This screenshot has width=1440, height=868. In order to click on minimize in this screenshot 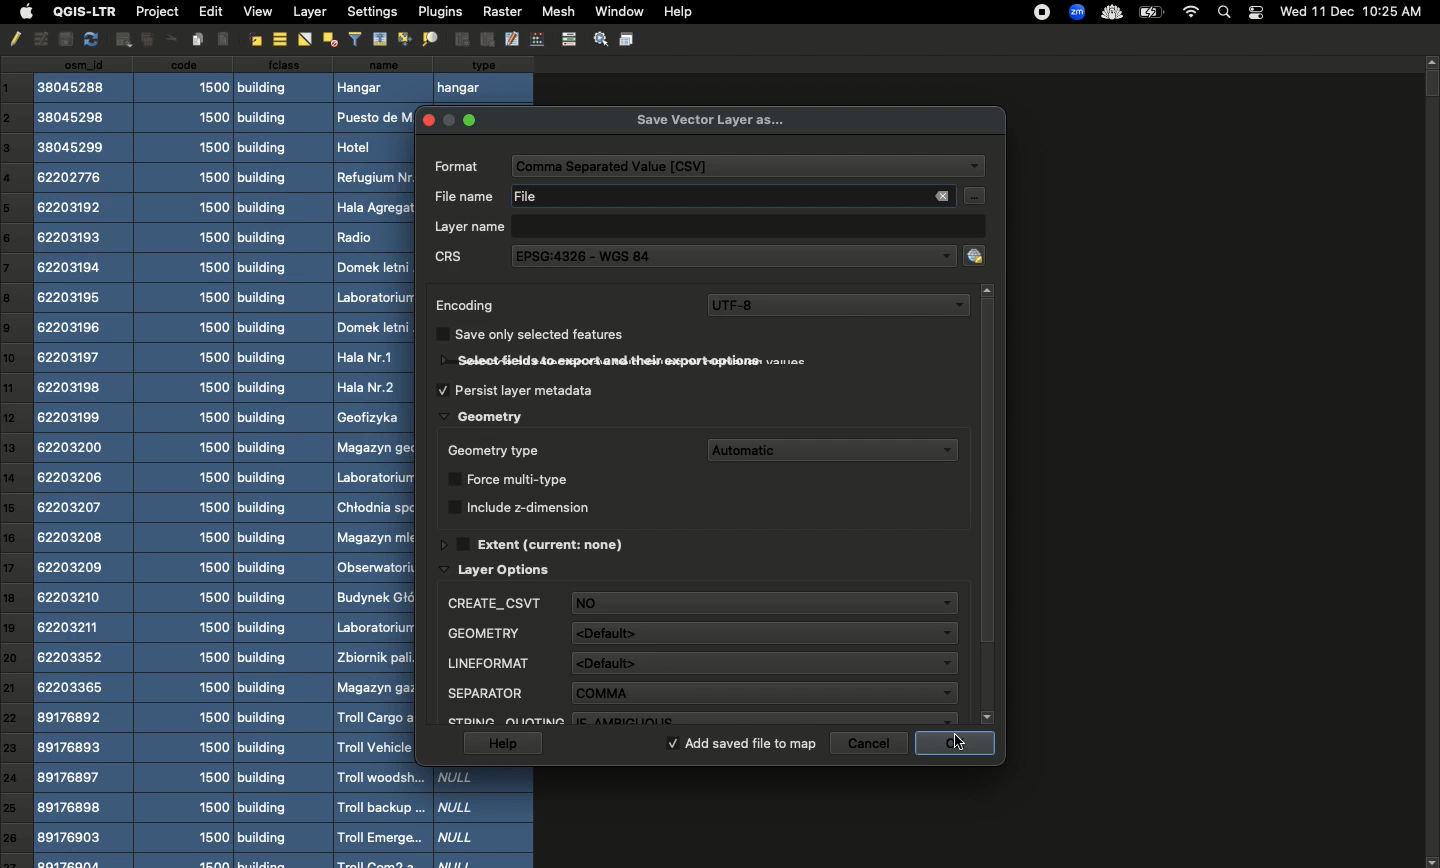, I will do `click(452, 123)`.